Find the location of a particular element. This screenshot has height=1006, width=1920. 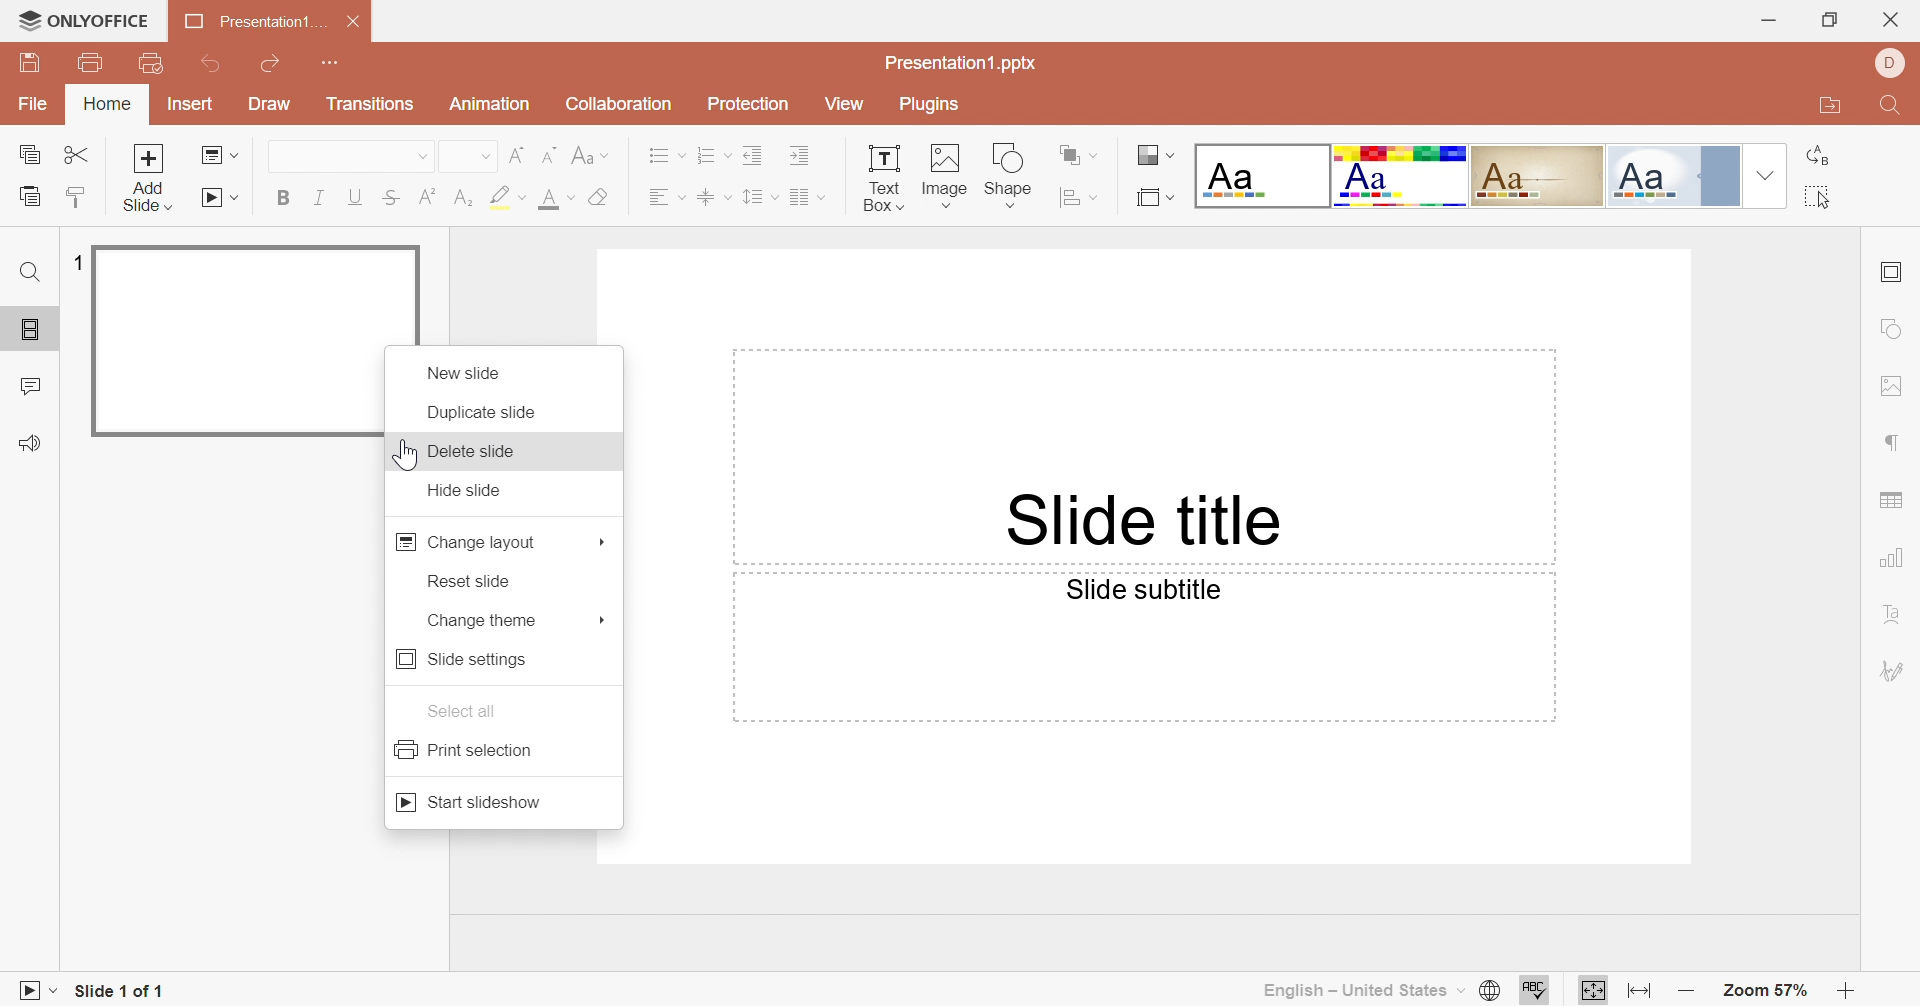

Slide title is located at coordinates (1143, 517).